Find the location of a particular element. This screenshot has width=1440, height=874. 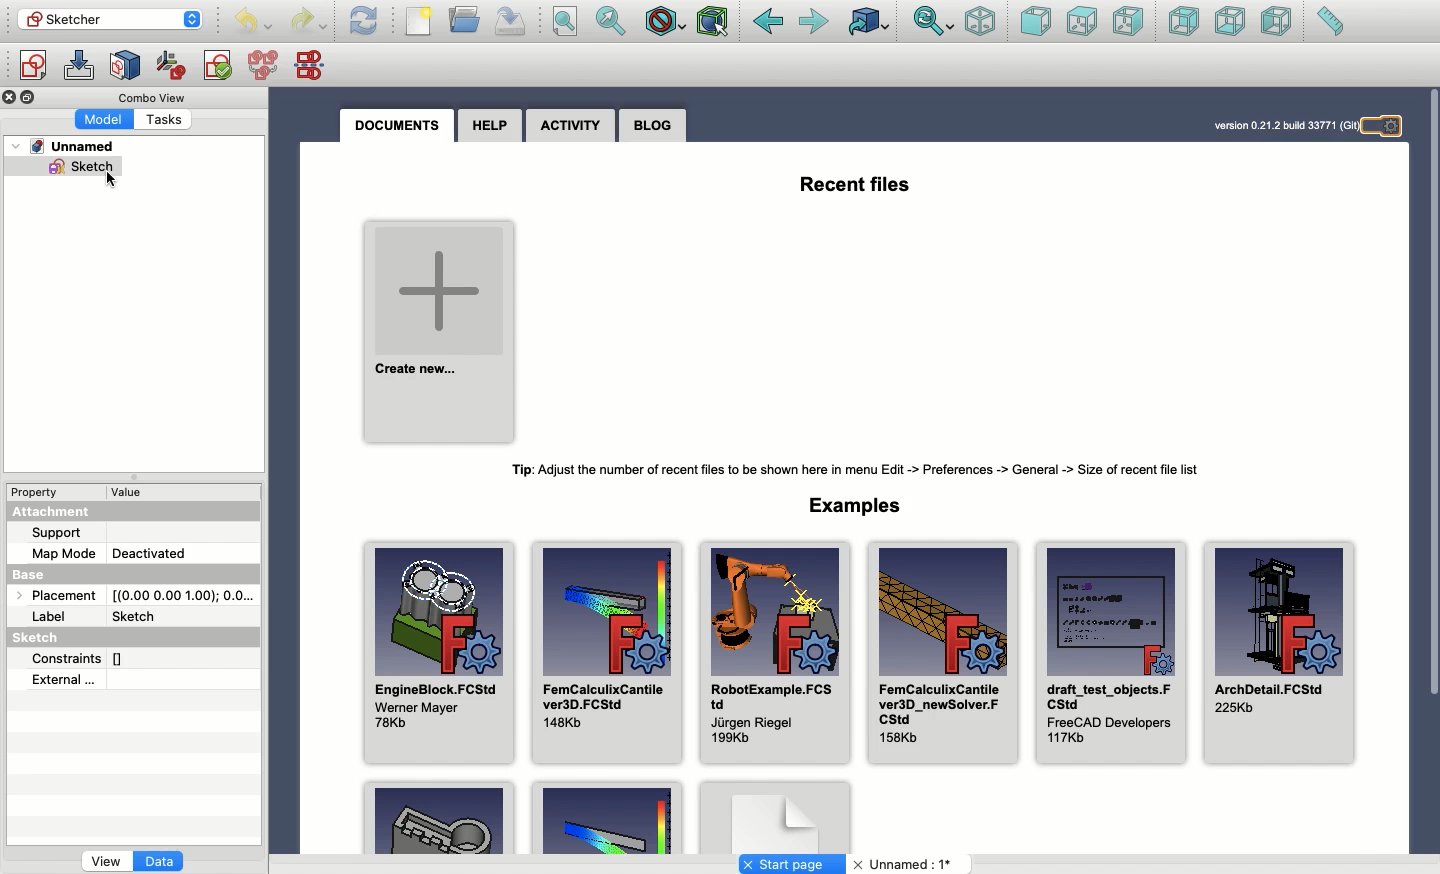

Constraints is located at coordinates (86, 657).